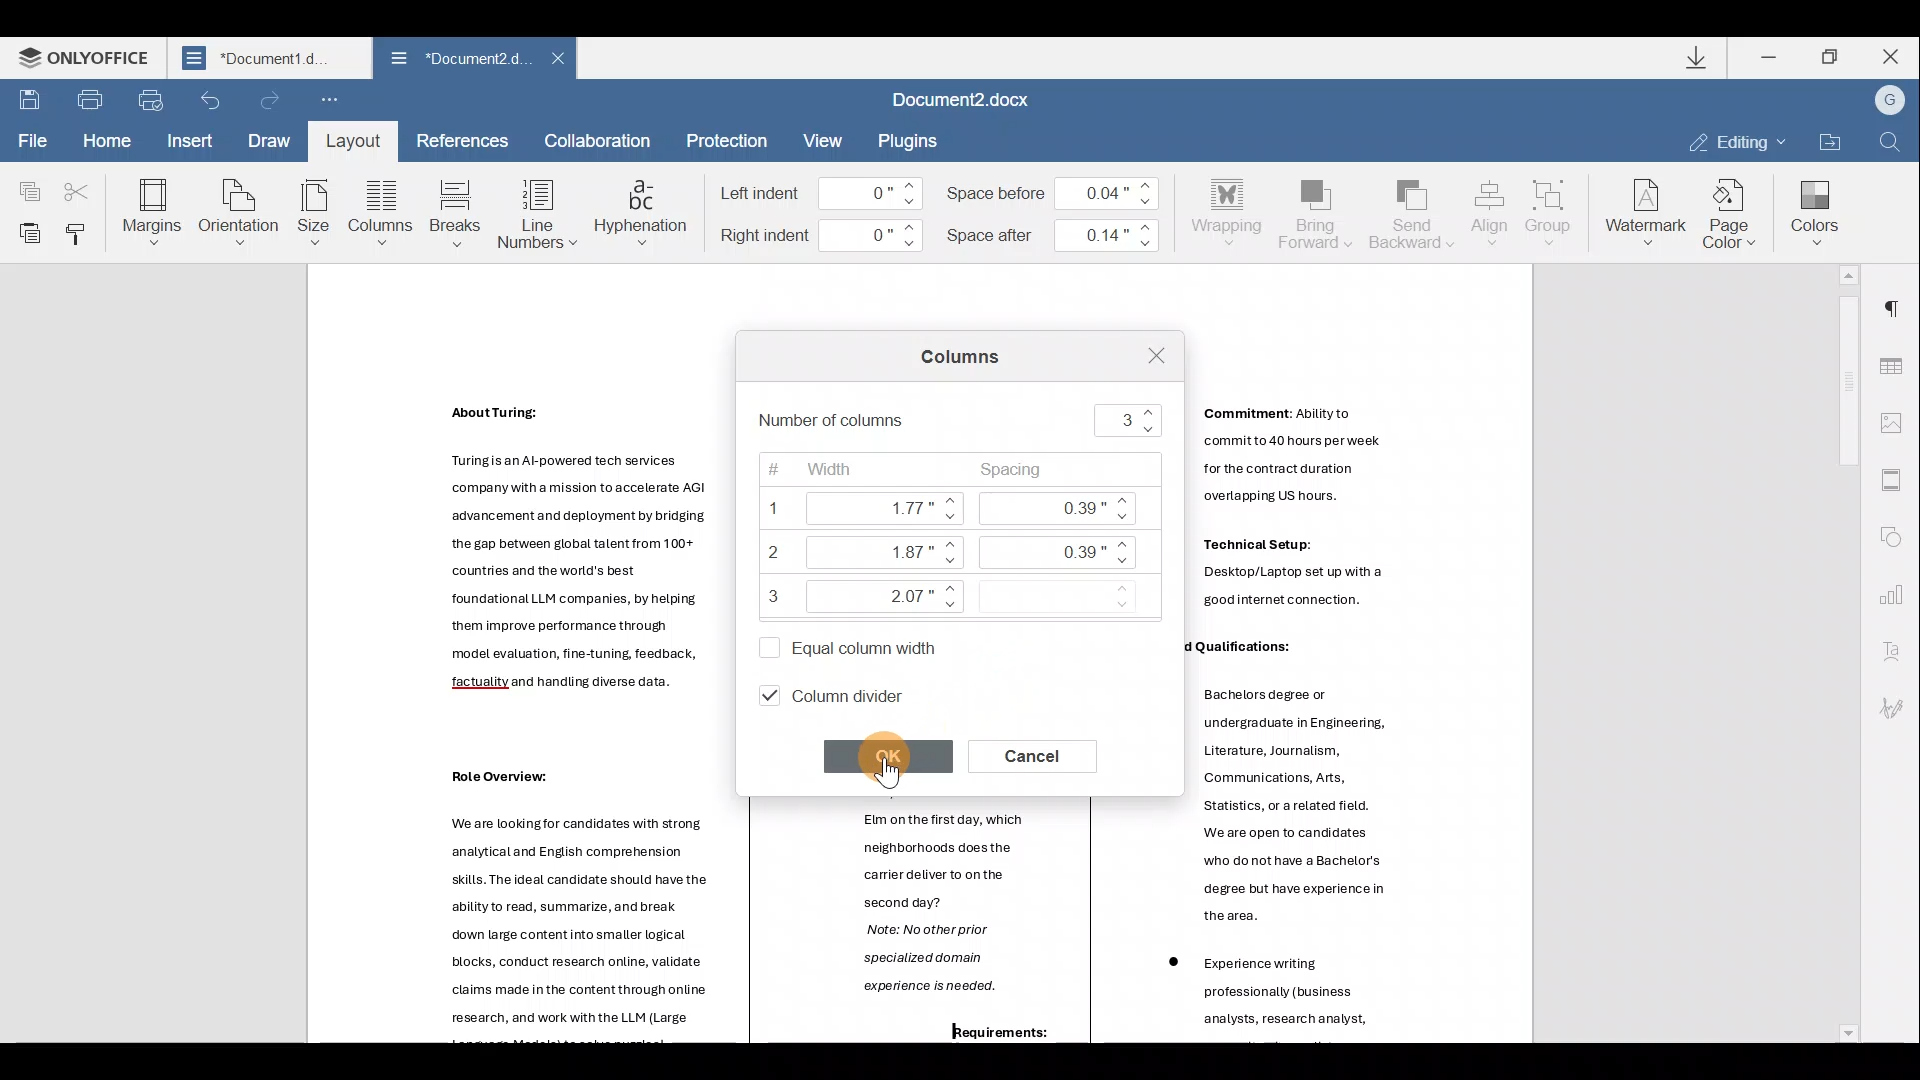 Image resolution: width=1920 pixels, height=1080 pixels. I want to click on Margins, so click(150, 210).